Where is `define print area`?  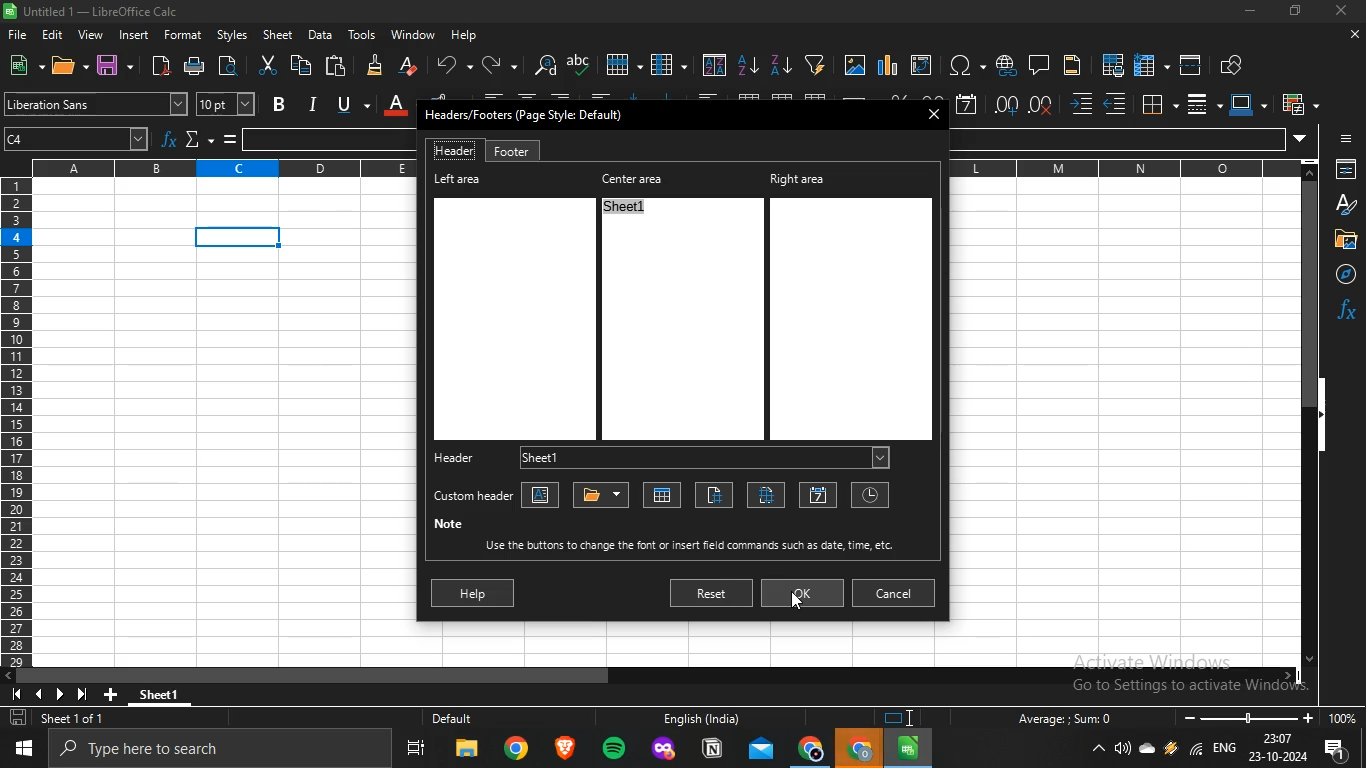
define print area is located at coordinates (1113, 64).